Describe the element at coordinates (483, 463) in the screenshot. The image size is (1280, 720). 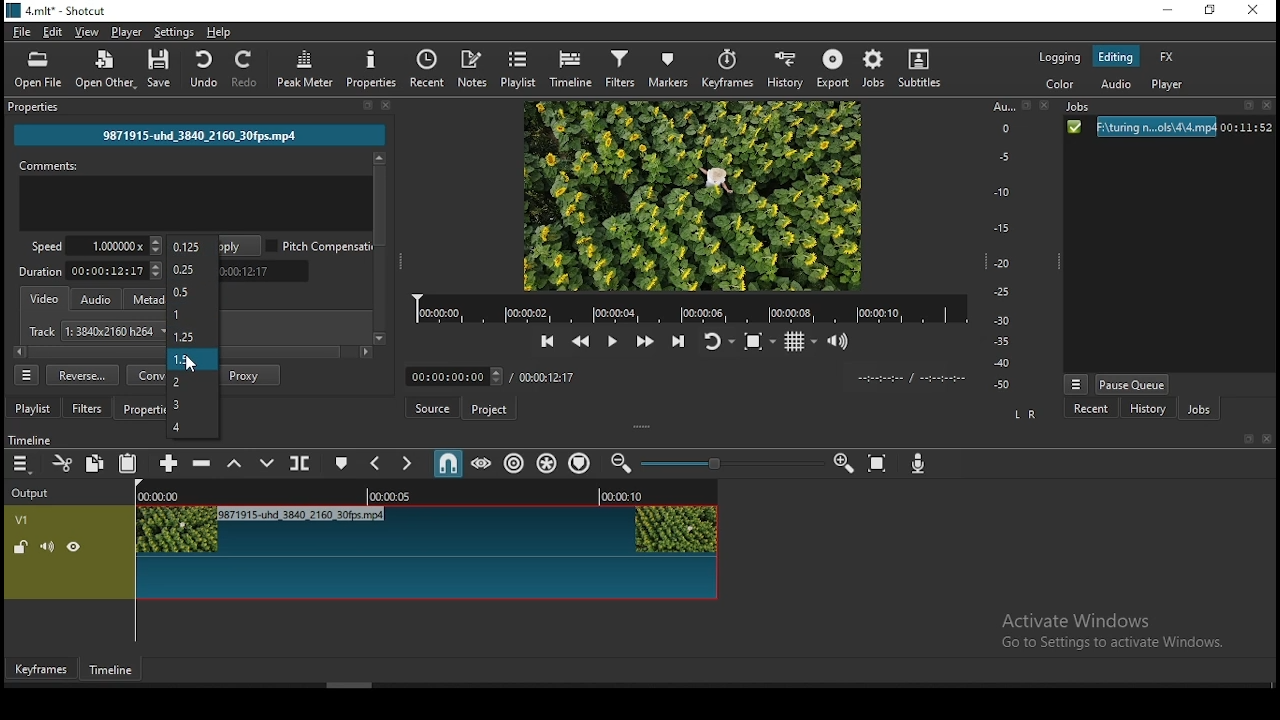
I see `scrub while dragging` at that location.